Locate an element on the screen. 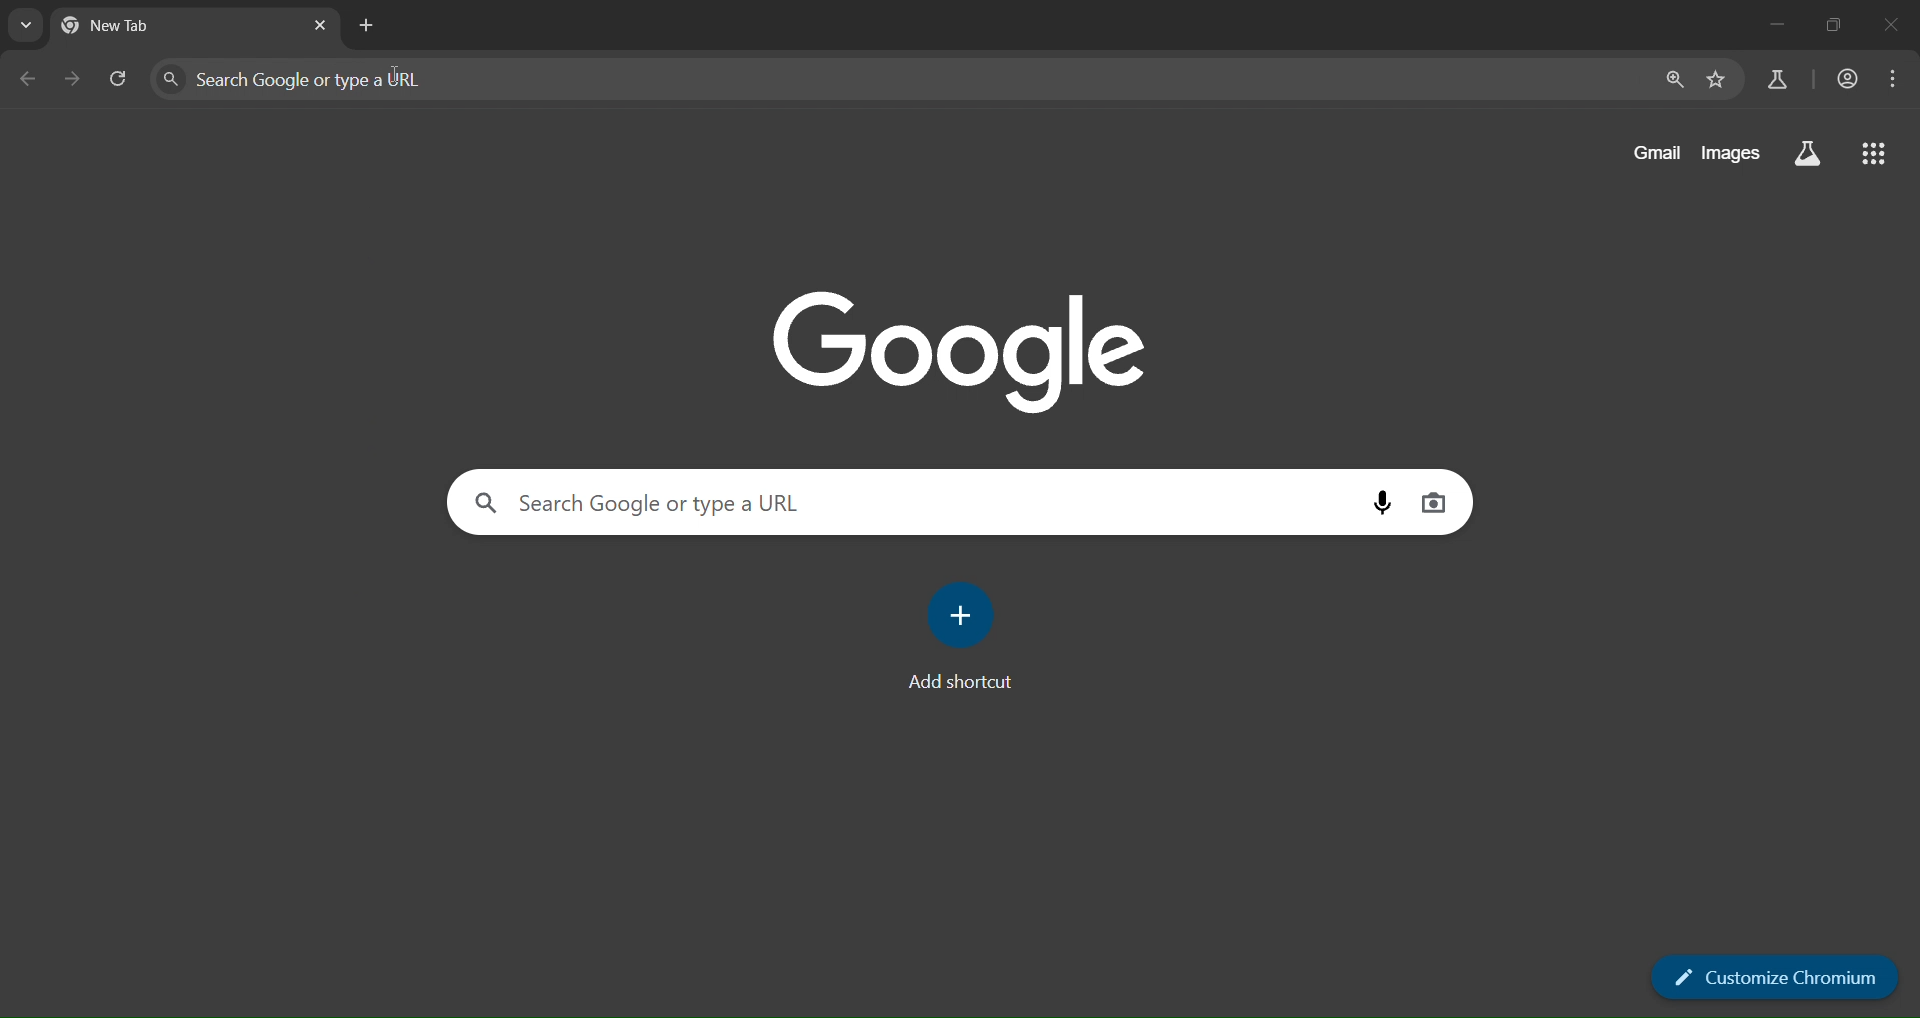 The image size is (1920, 1018). google apps is located at coordinates (1870, 154).